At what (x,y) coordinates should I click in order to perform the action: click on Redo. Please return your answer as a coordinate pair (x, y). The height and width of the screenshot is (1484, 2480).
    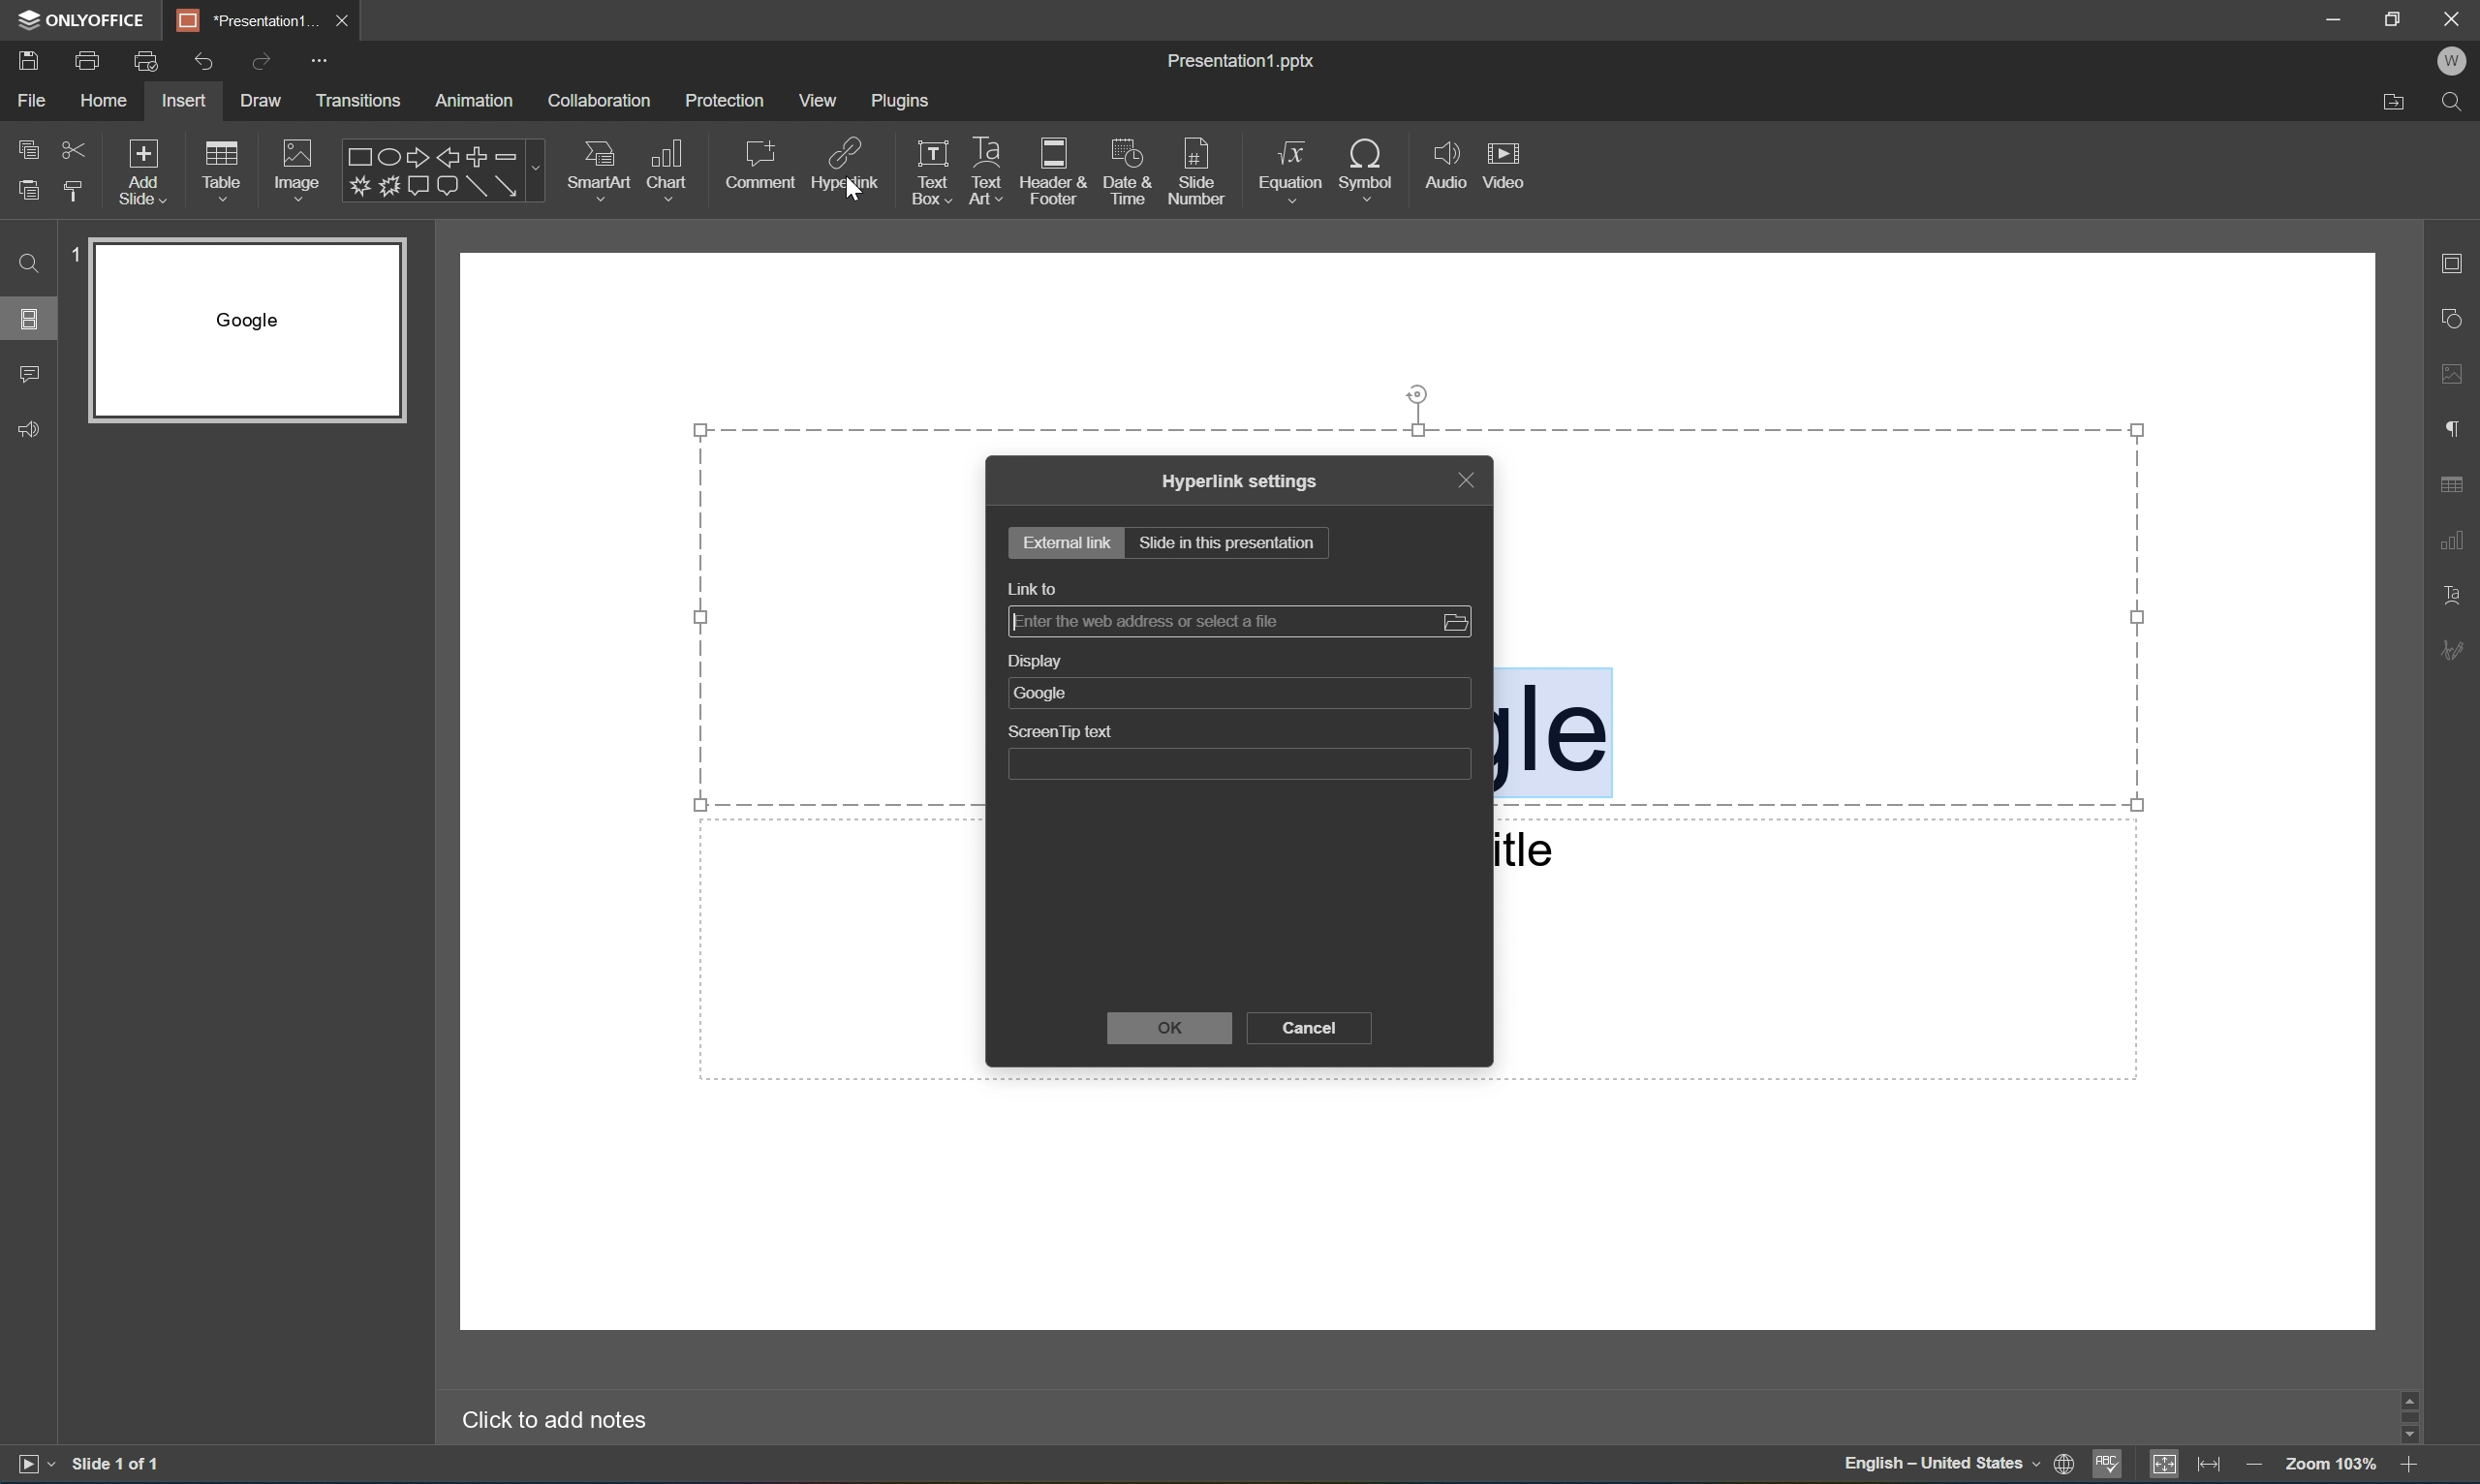
    Looking at the image, I should click on (261, 62).